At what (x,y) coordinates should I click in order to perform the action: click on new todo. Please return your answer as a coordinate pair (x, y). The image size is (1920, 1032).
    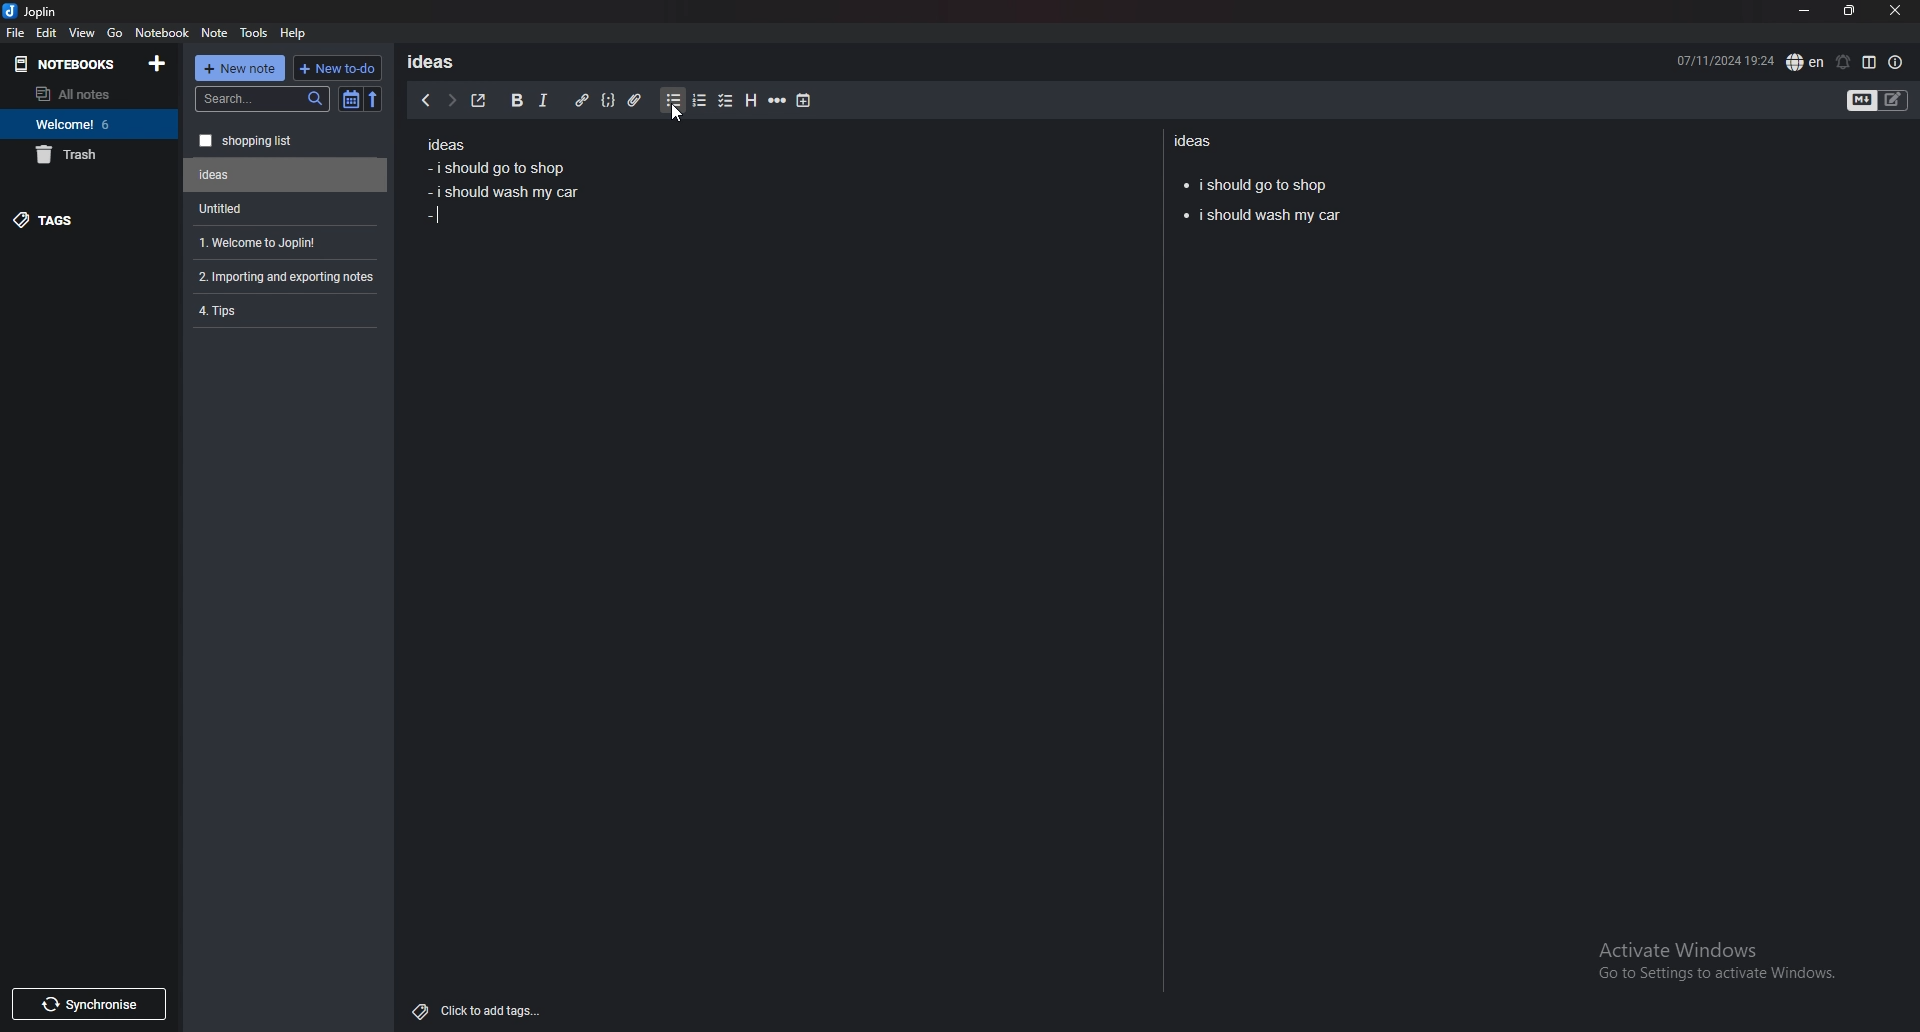
    Looking at the image, I should click on (335, 68).